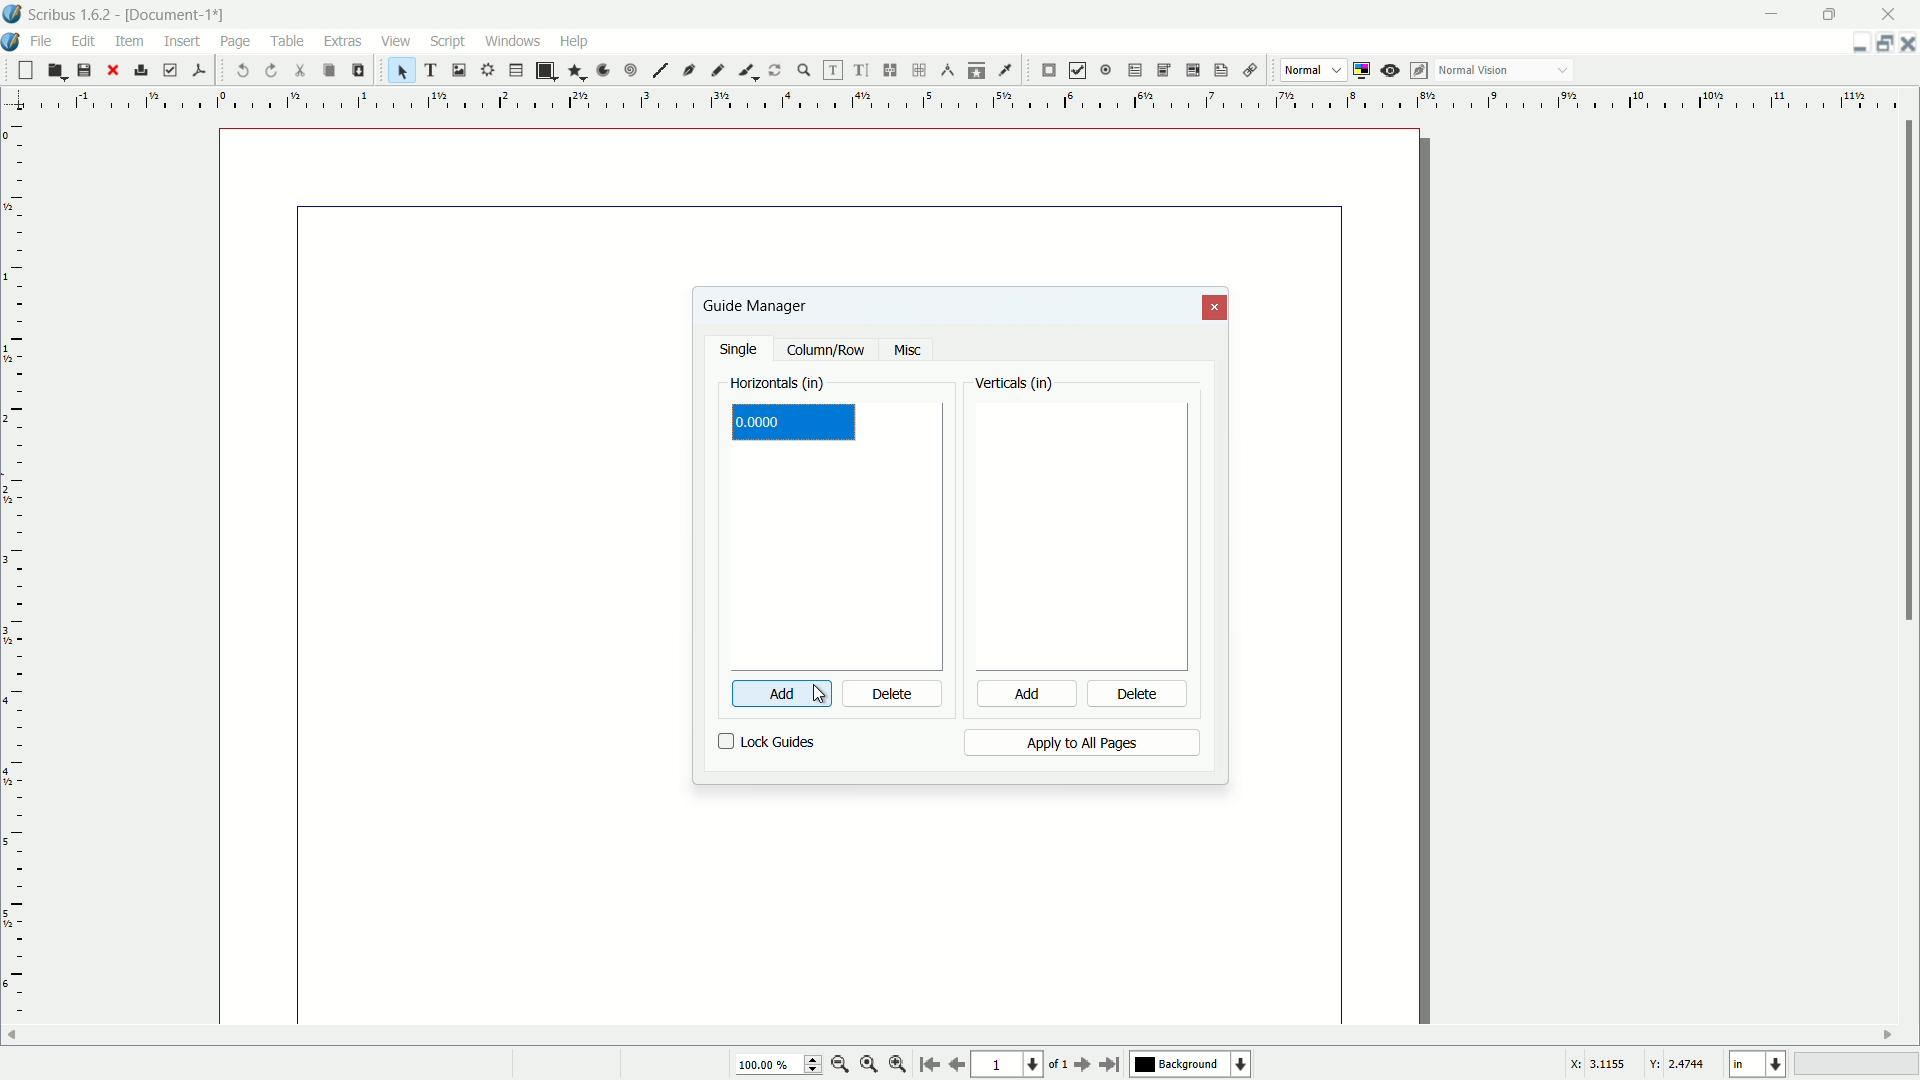 The image size is (1920, 1080). Describe the element at coordinates (841, 1064) in the screenshot. I see `zoom out` at that location.